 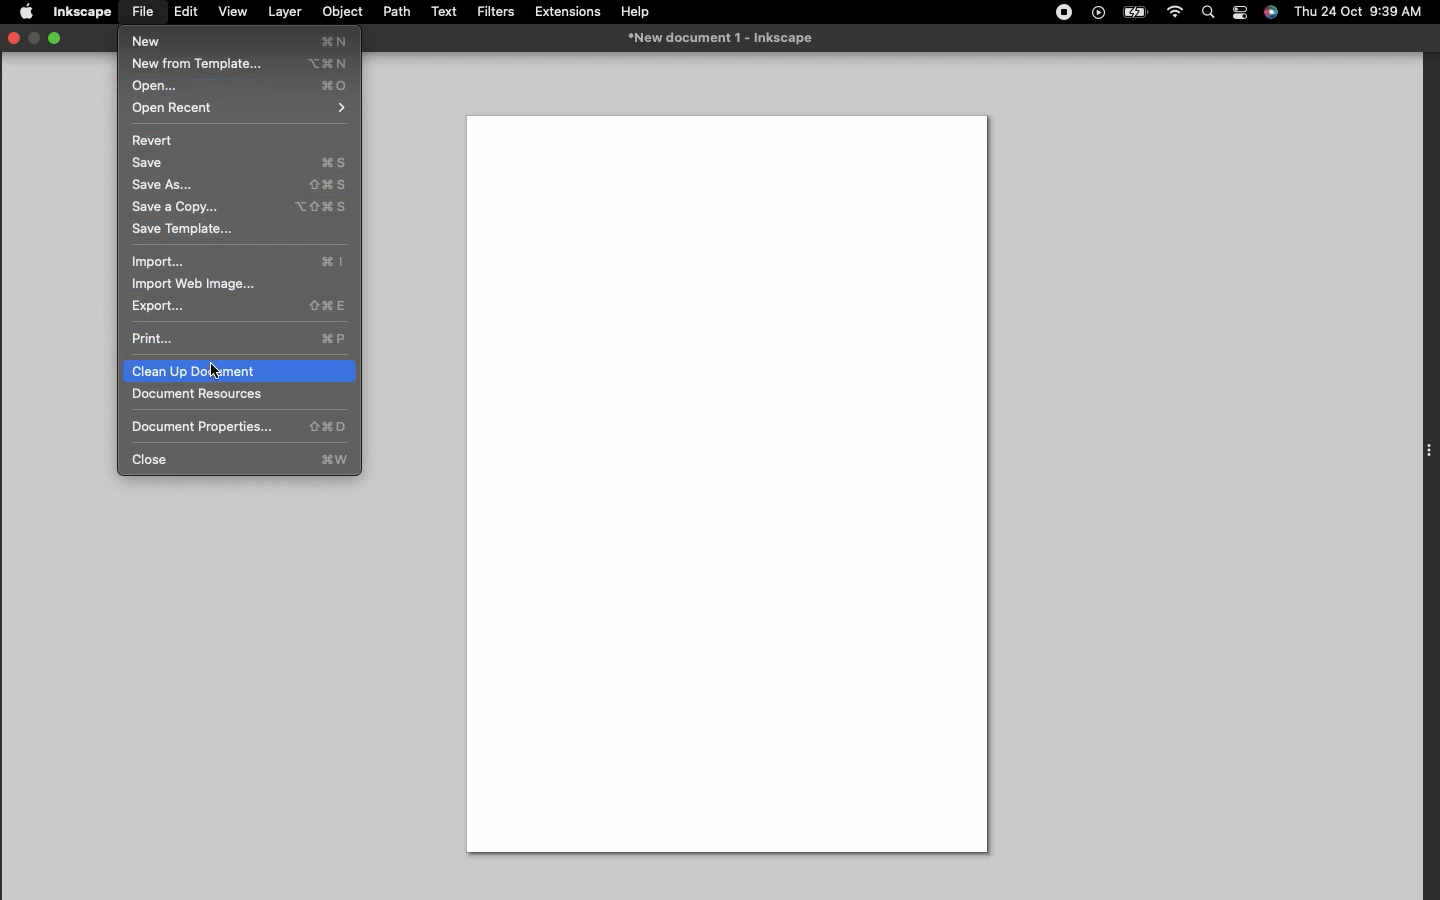 What do you see at coordinates (1364, 13) in the screenshot?
I see `Thu 24 Oct 9:30 AM` at bounding box center [1364, 13].